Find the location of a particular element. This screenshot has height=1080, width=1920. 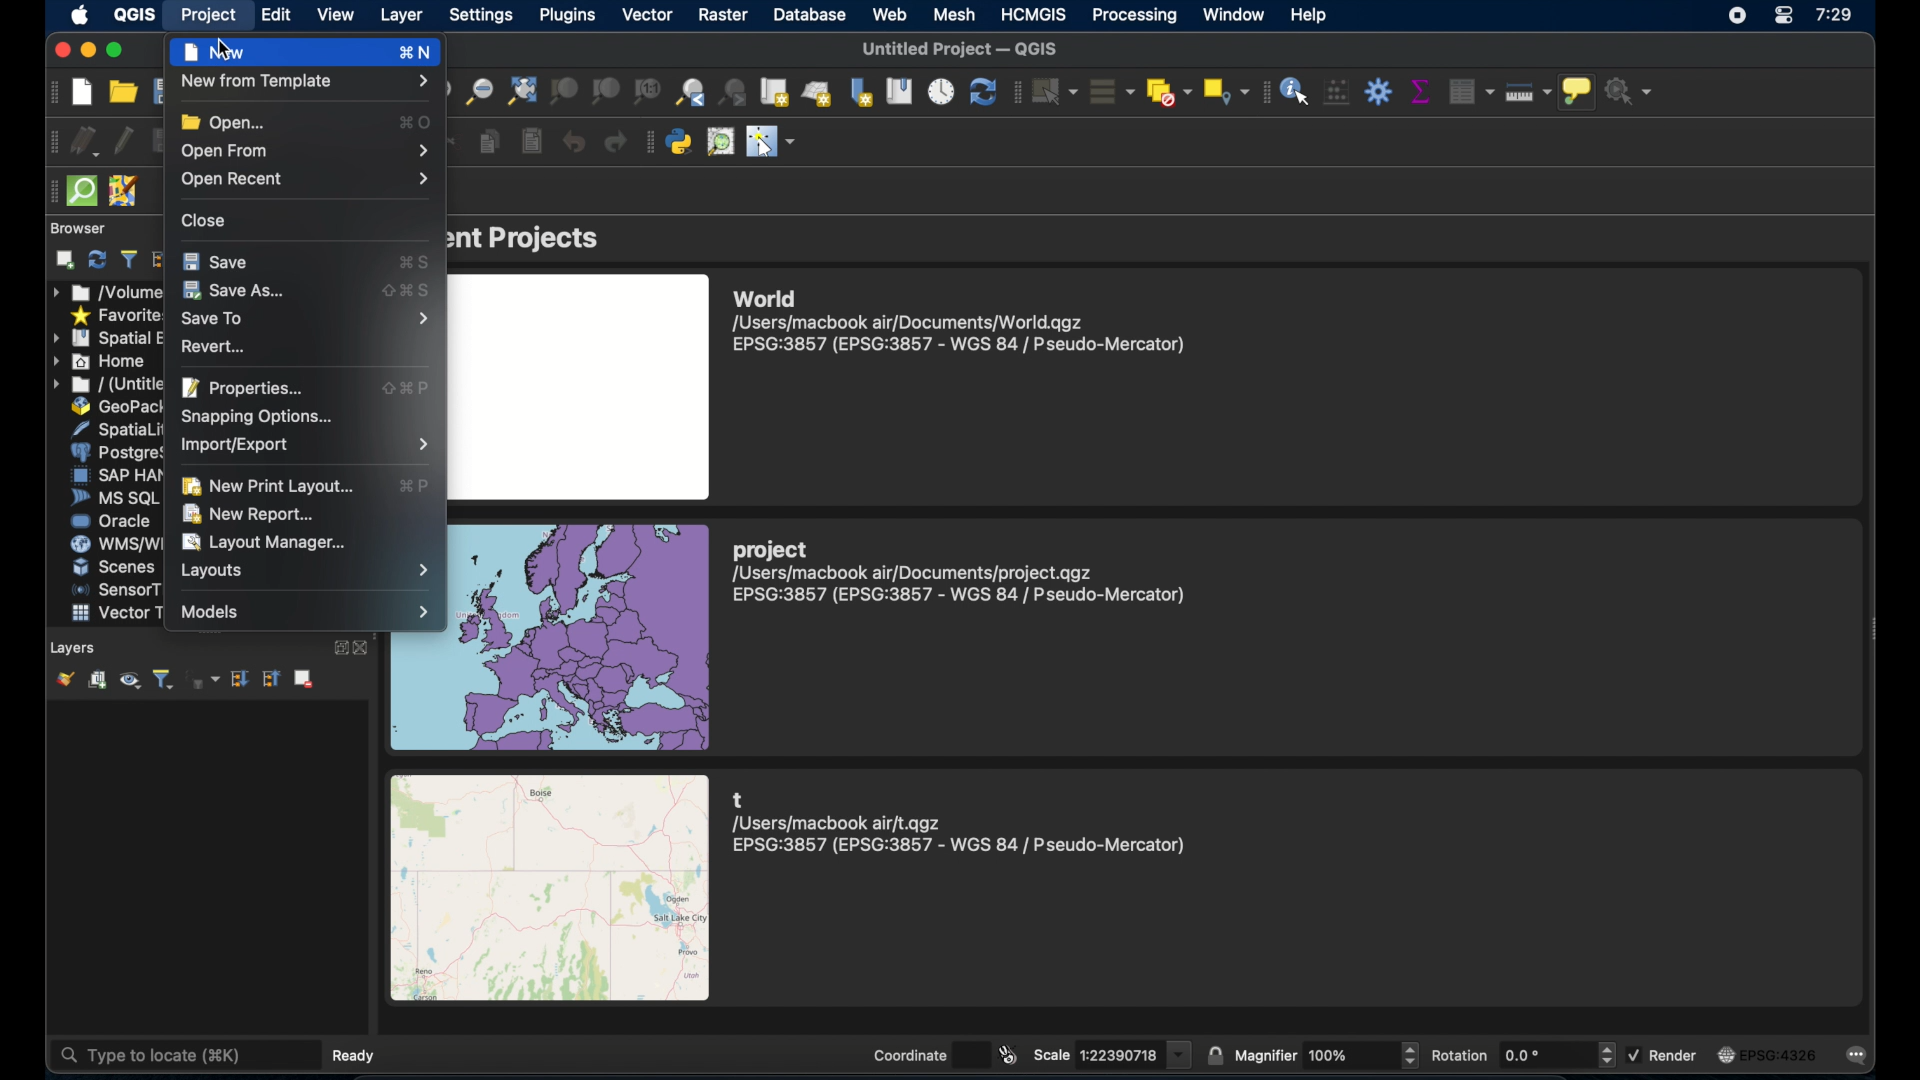

image is located at coordinates (550, 888).